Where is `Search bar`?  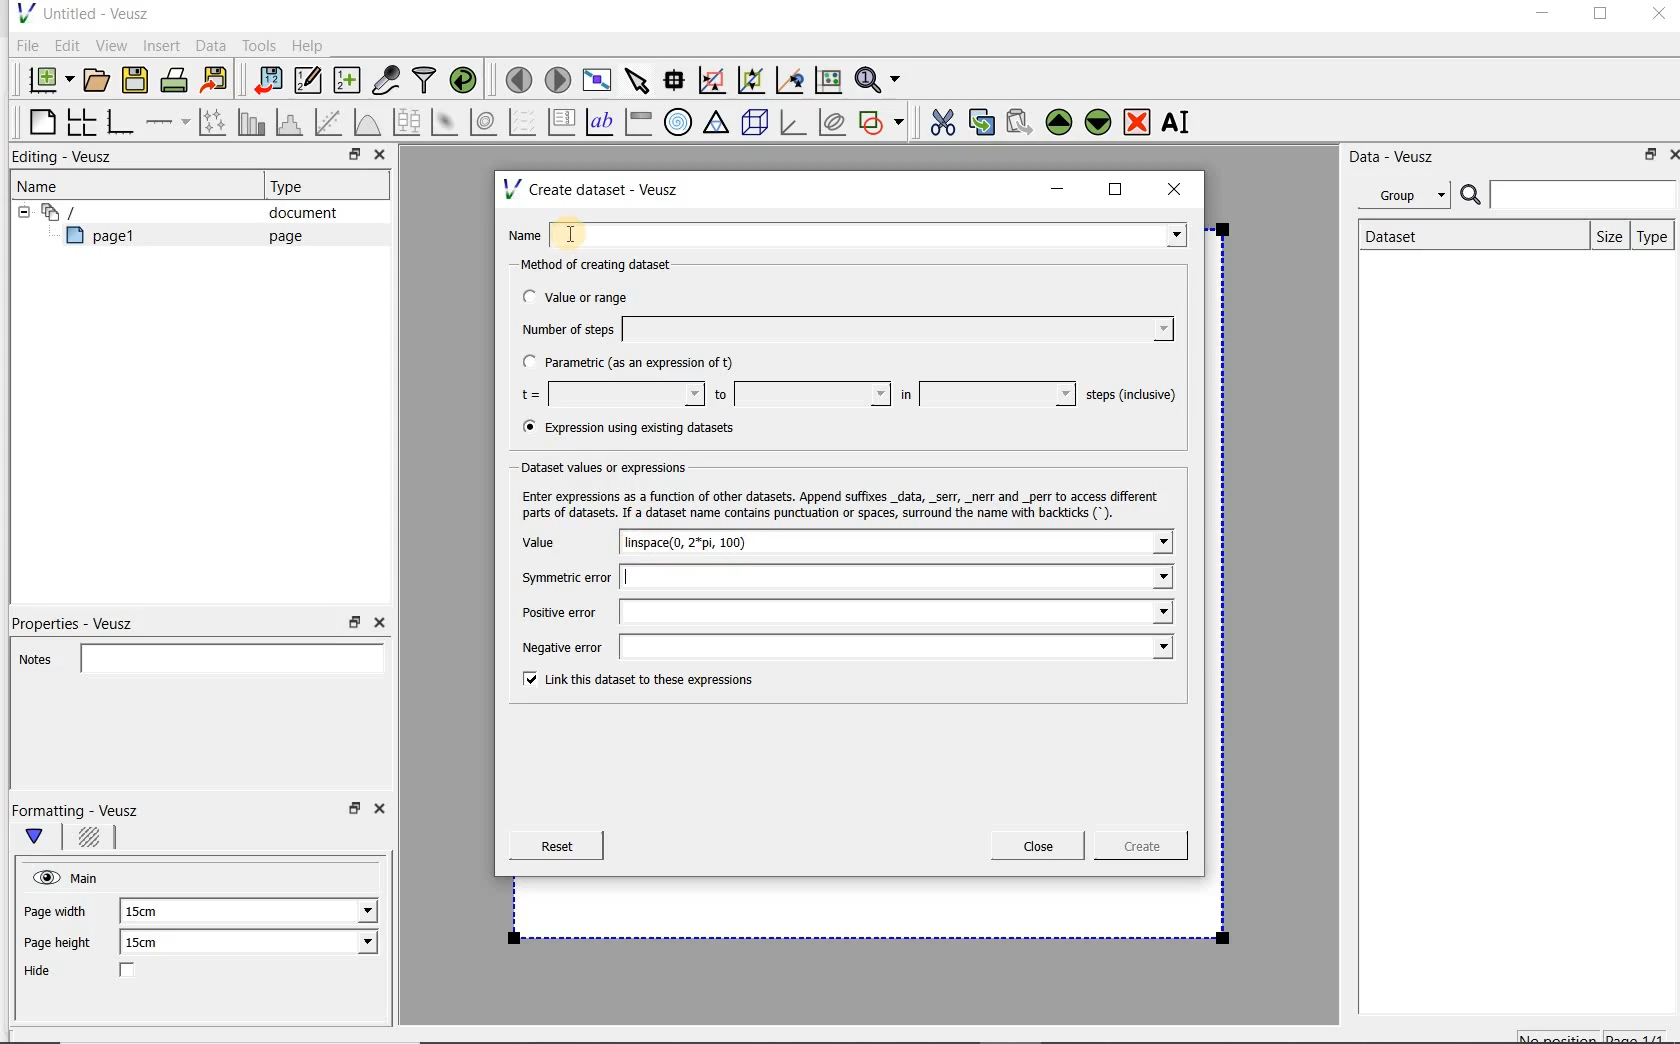 Search bar is located at coordinates (1569, 193).